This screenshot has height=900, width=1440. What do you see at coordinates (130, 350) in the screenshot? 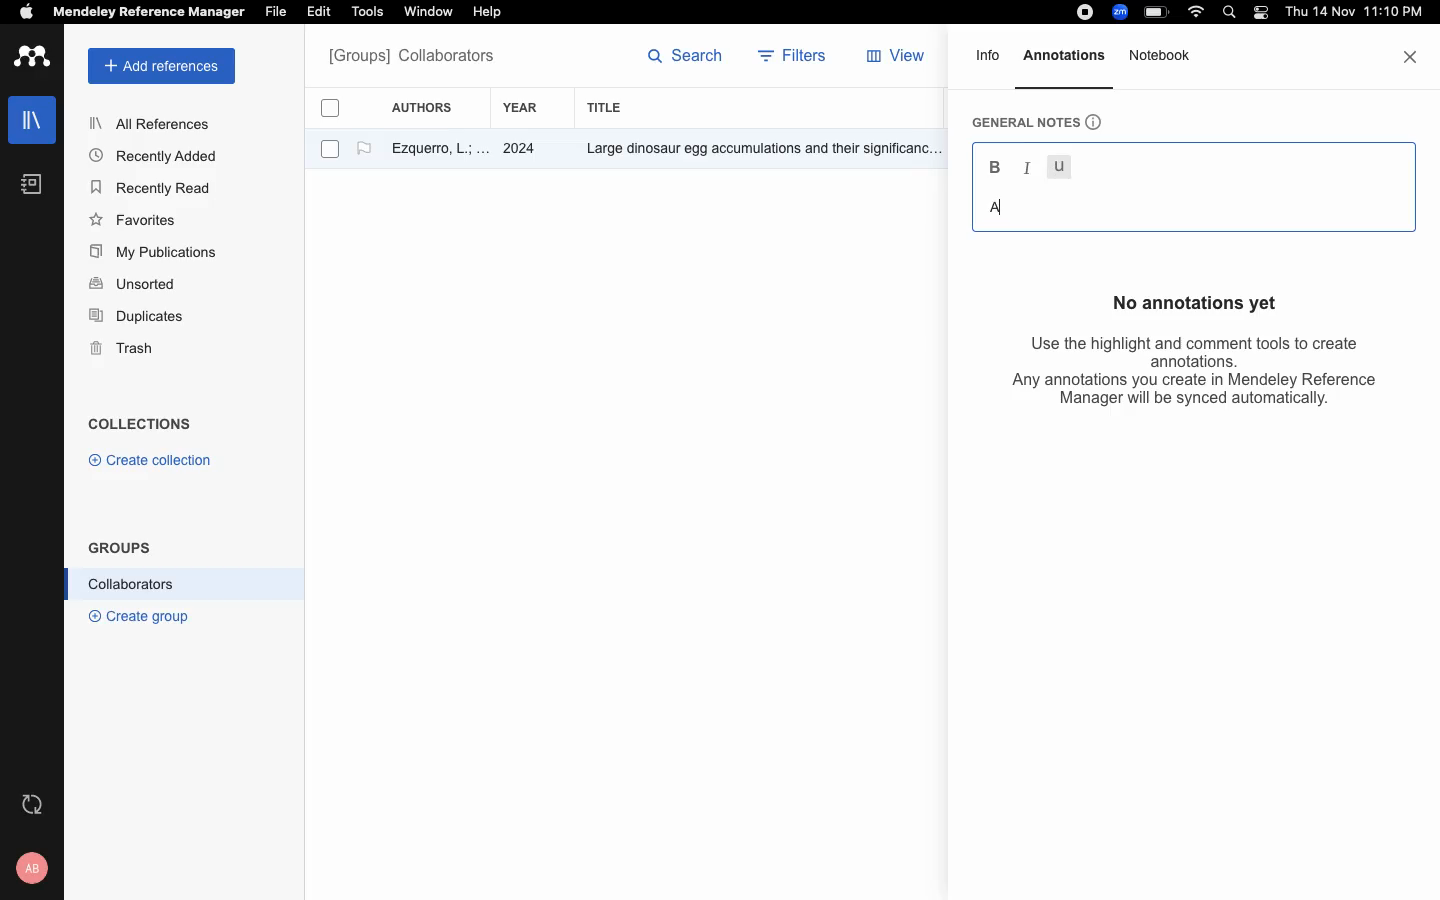
I see `Trash` at bounding box center [130, 350].